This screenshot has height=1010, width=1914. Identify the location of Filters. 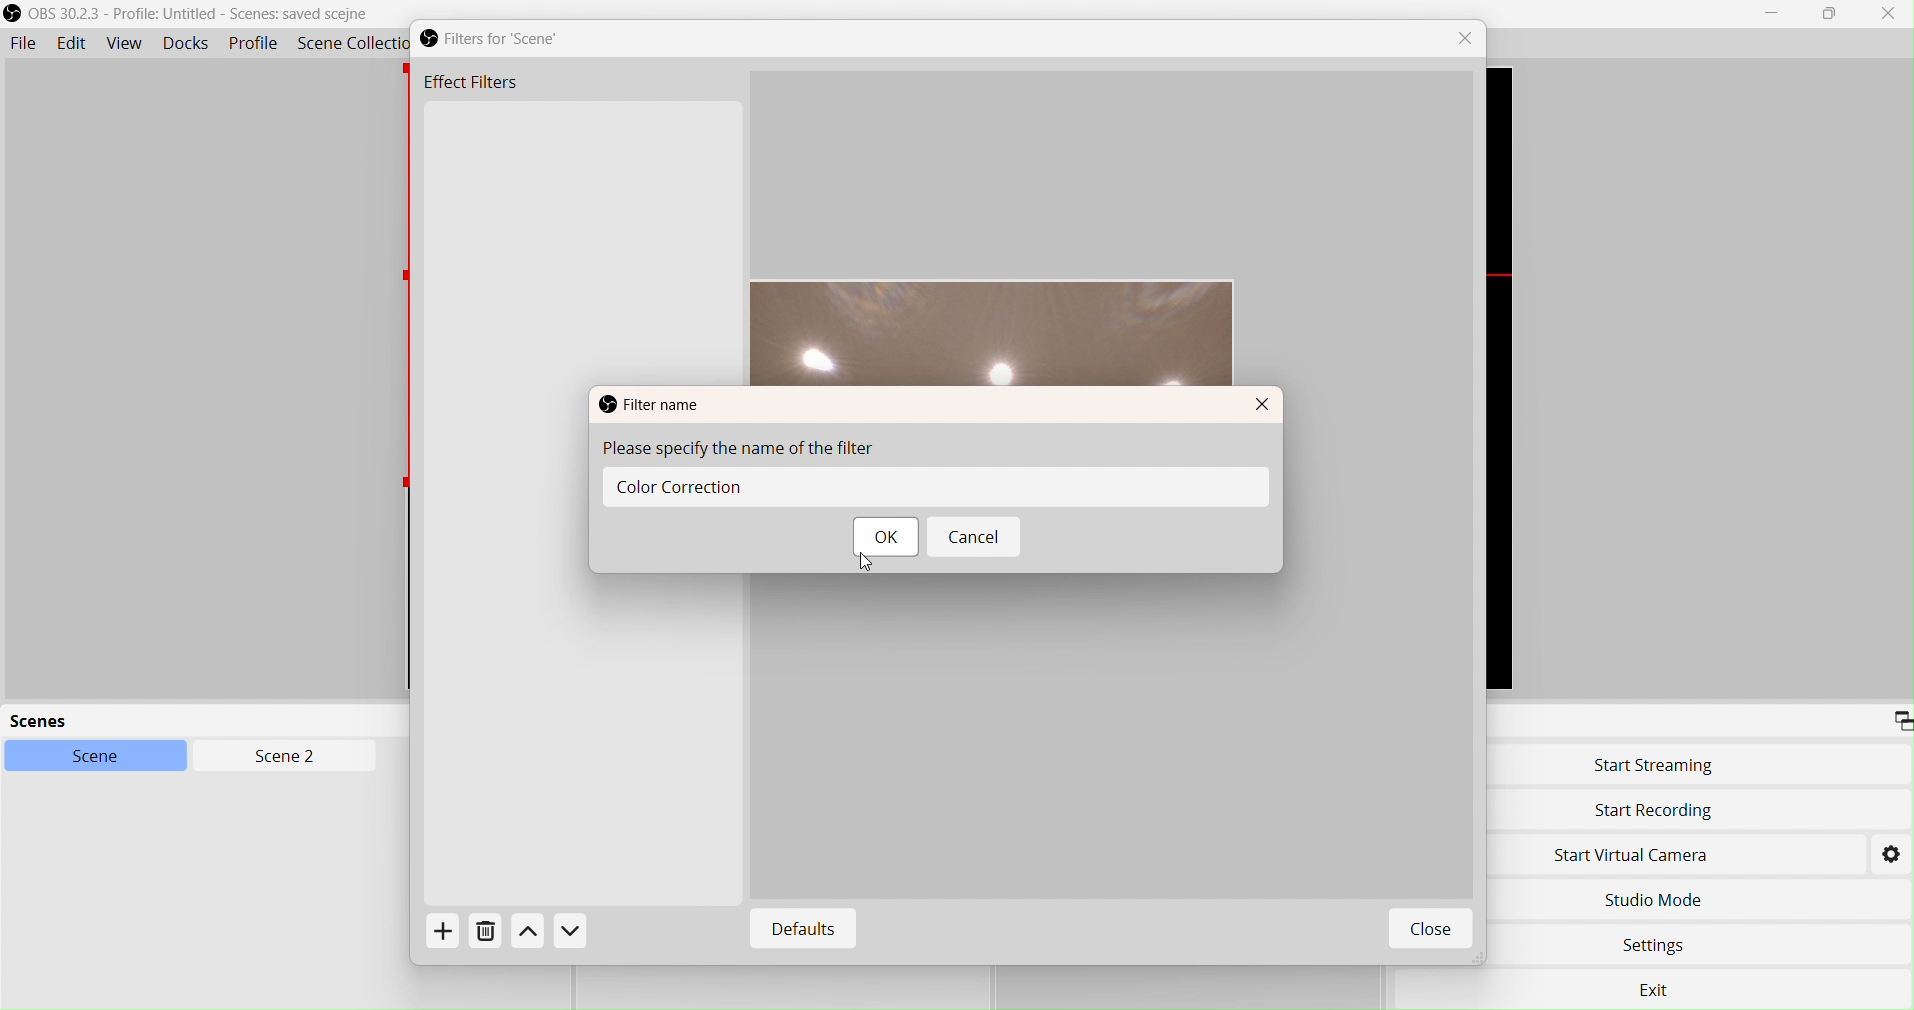
(507, 39).